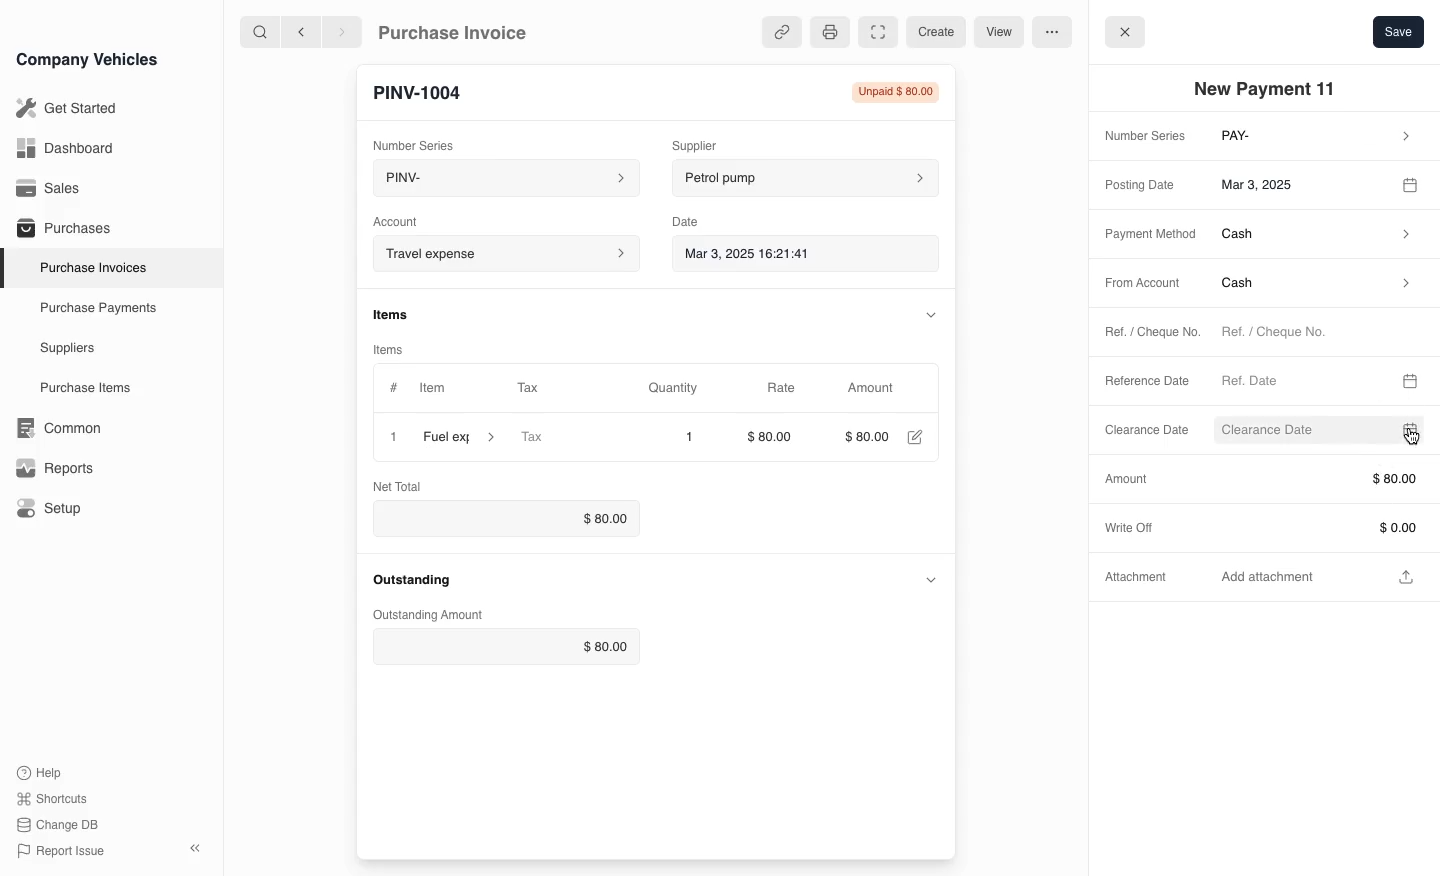 This screenshot has width=1440, height=876. What do you see at coordinates (1314, 334) in the screenshot?
I see `ref/cheque No.` at bounding box center [1314, 334].